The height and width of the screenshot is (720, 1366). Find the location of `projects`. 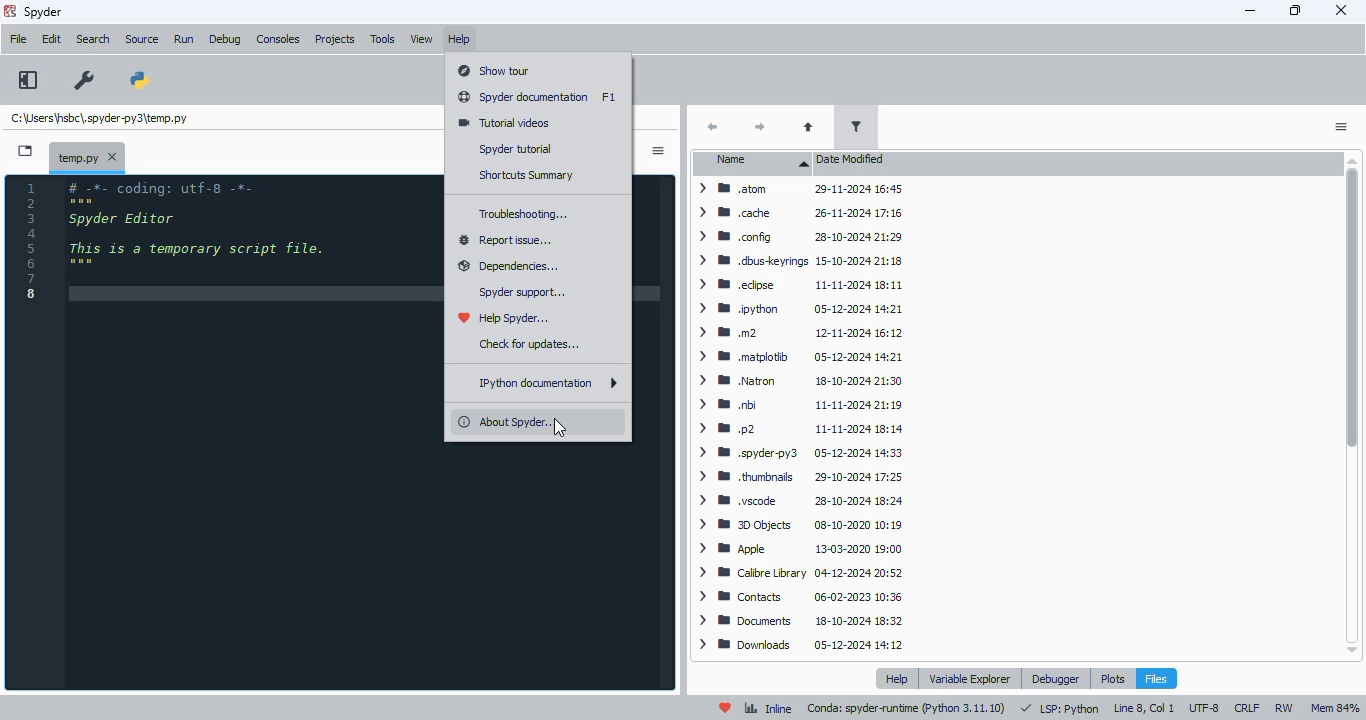

projects is located at coordinates (334, 41).